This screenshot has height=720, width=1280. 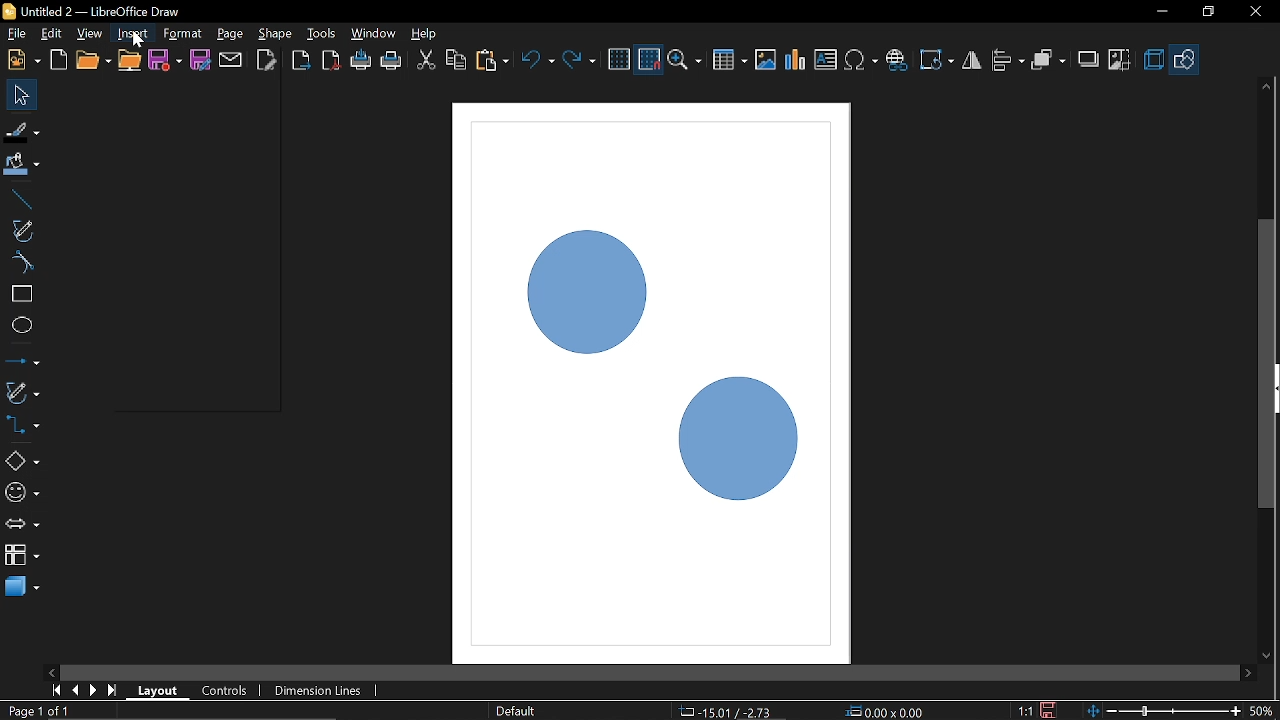 I want to click on Insert symbol, so click(x=863, y=60).